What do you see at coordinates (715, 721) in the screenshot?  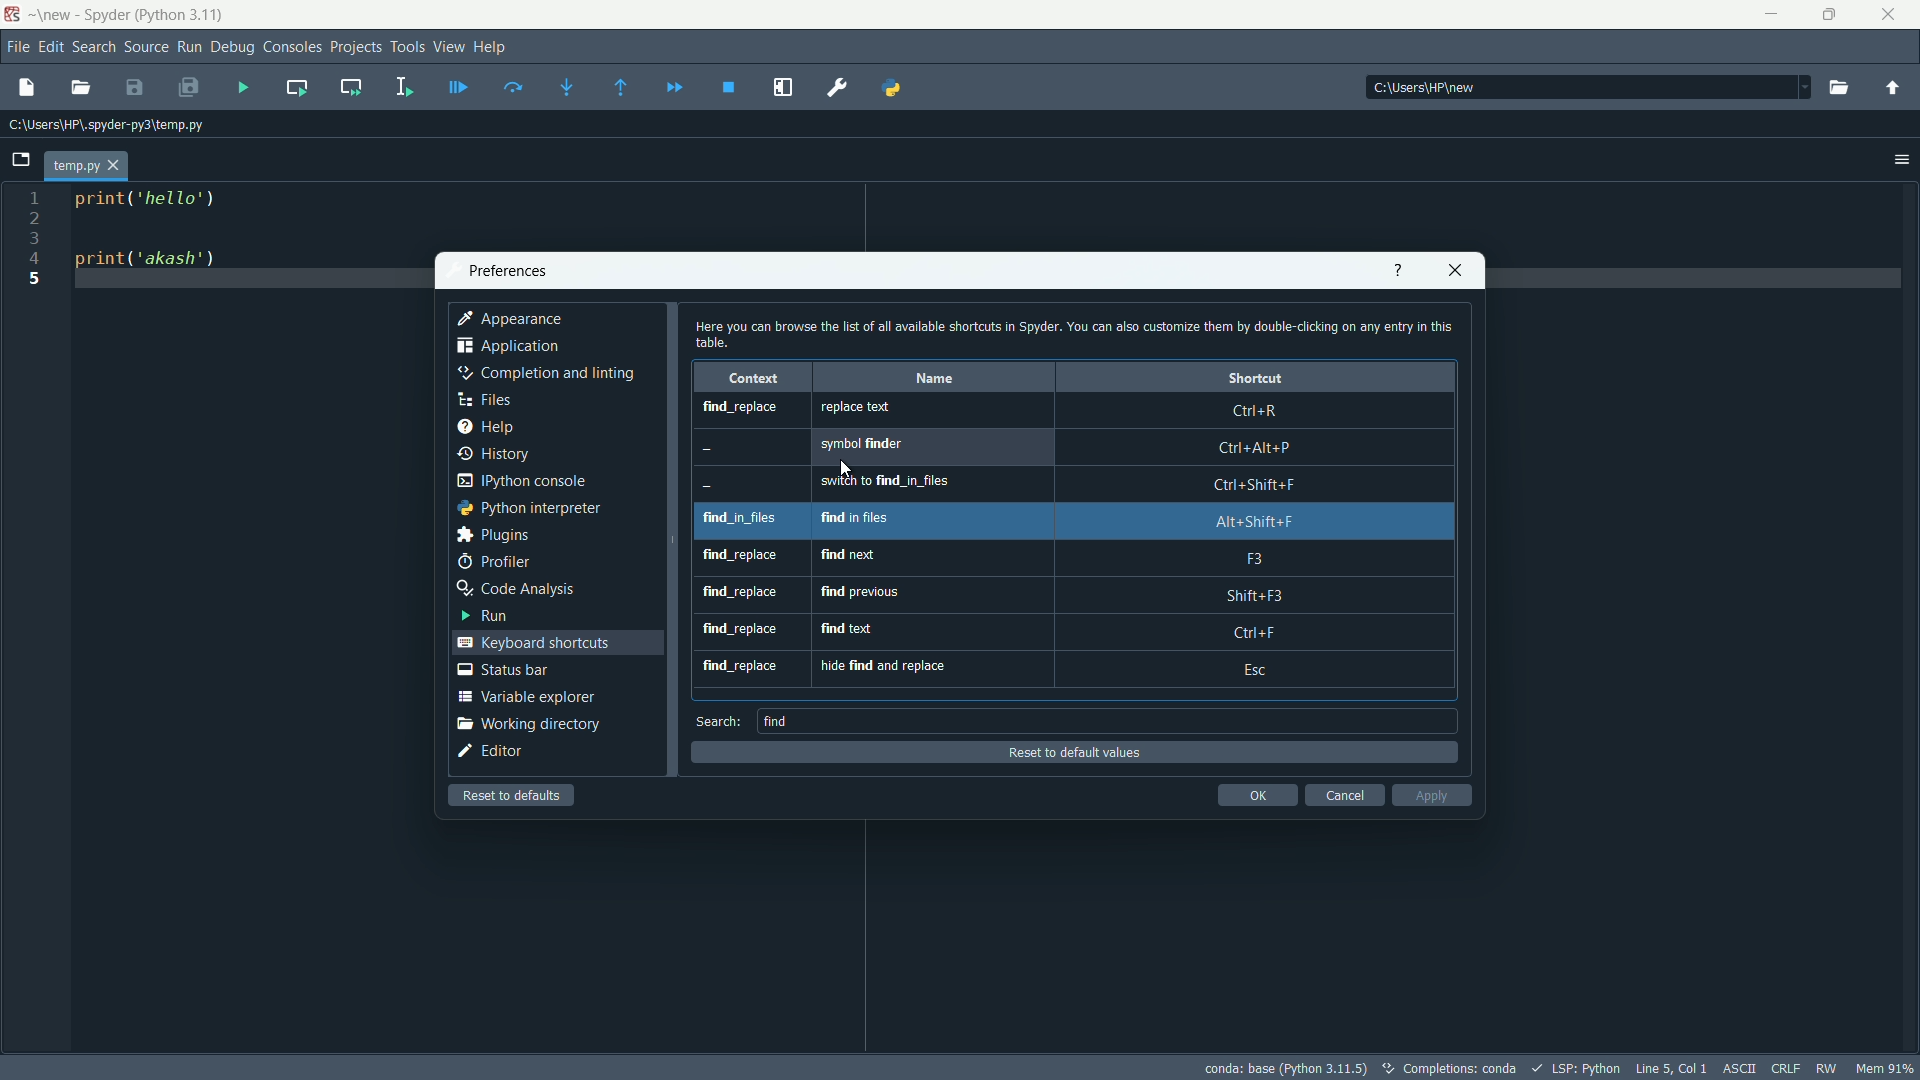 I see `search:` at bounding box center [715, 721].